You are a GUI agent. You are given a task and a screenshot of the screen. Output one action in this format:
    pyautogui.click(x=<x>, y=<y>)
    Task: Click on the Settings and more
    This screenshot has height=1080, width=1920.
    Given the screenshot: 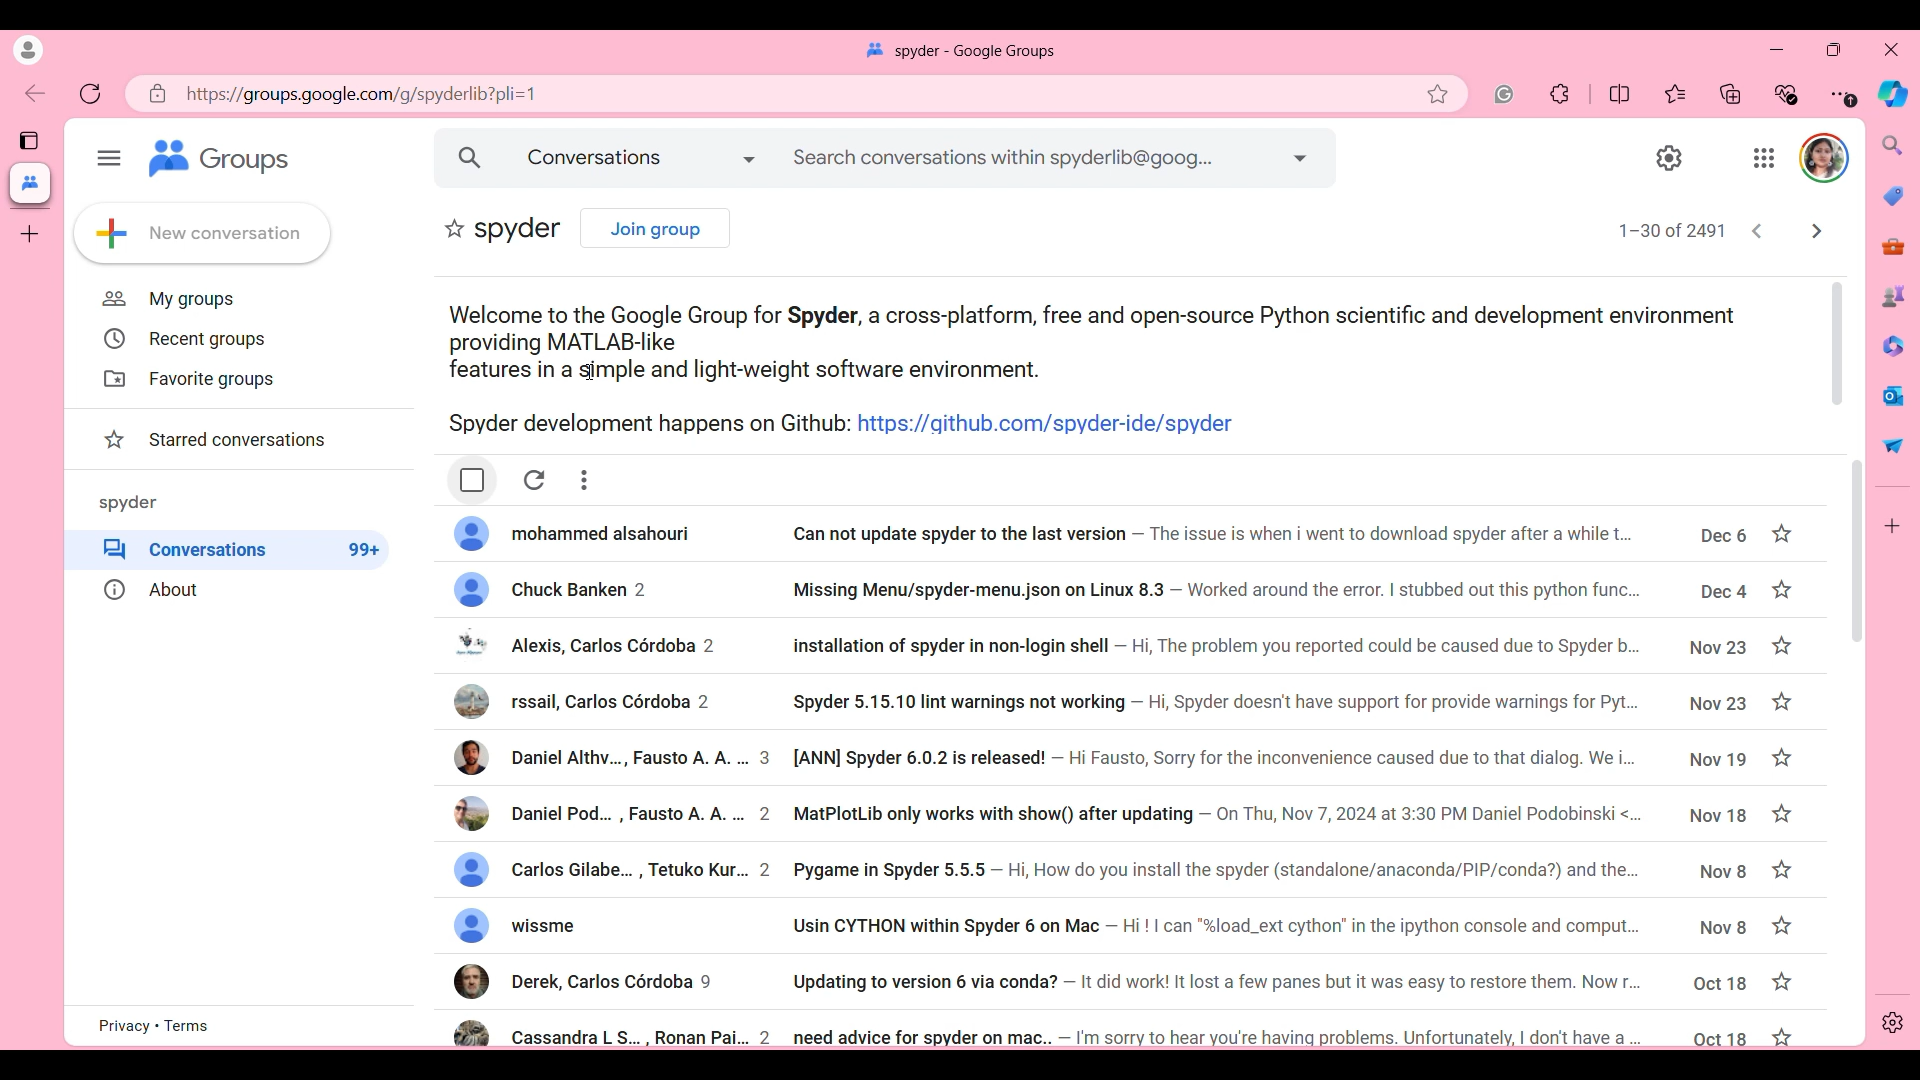 What is the action you would take?
    pyautogui.click(x=1844, y=95)
    